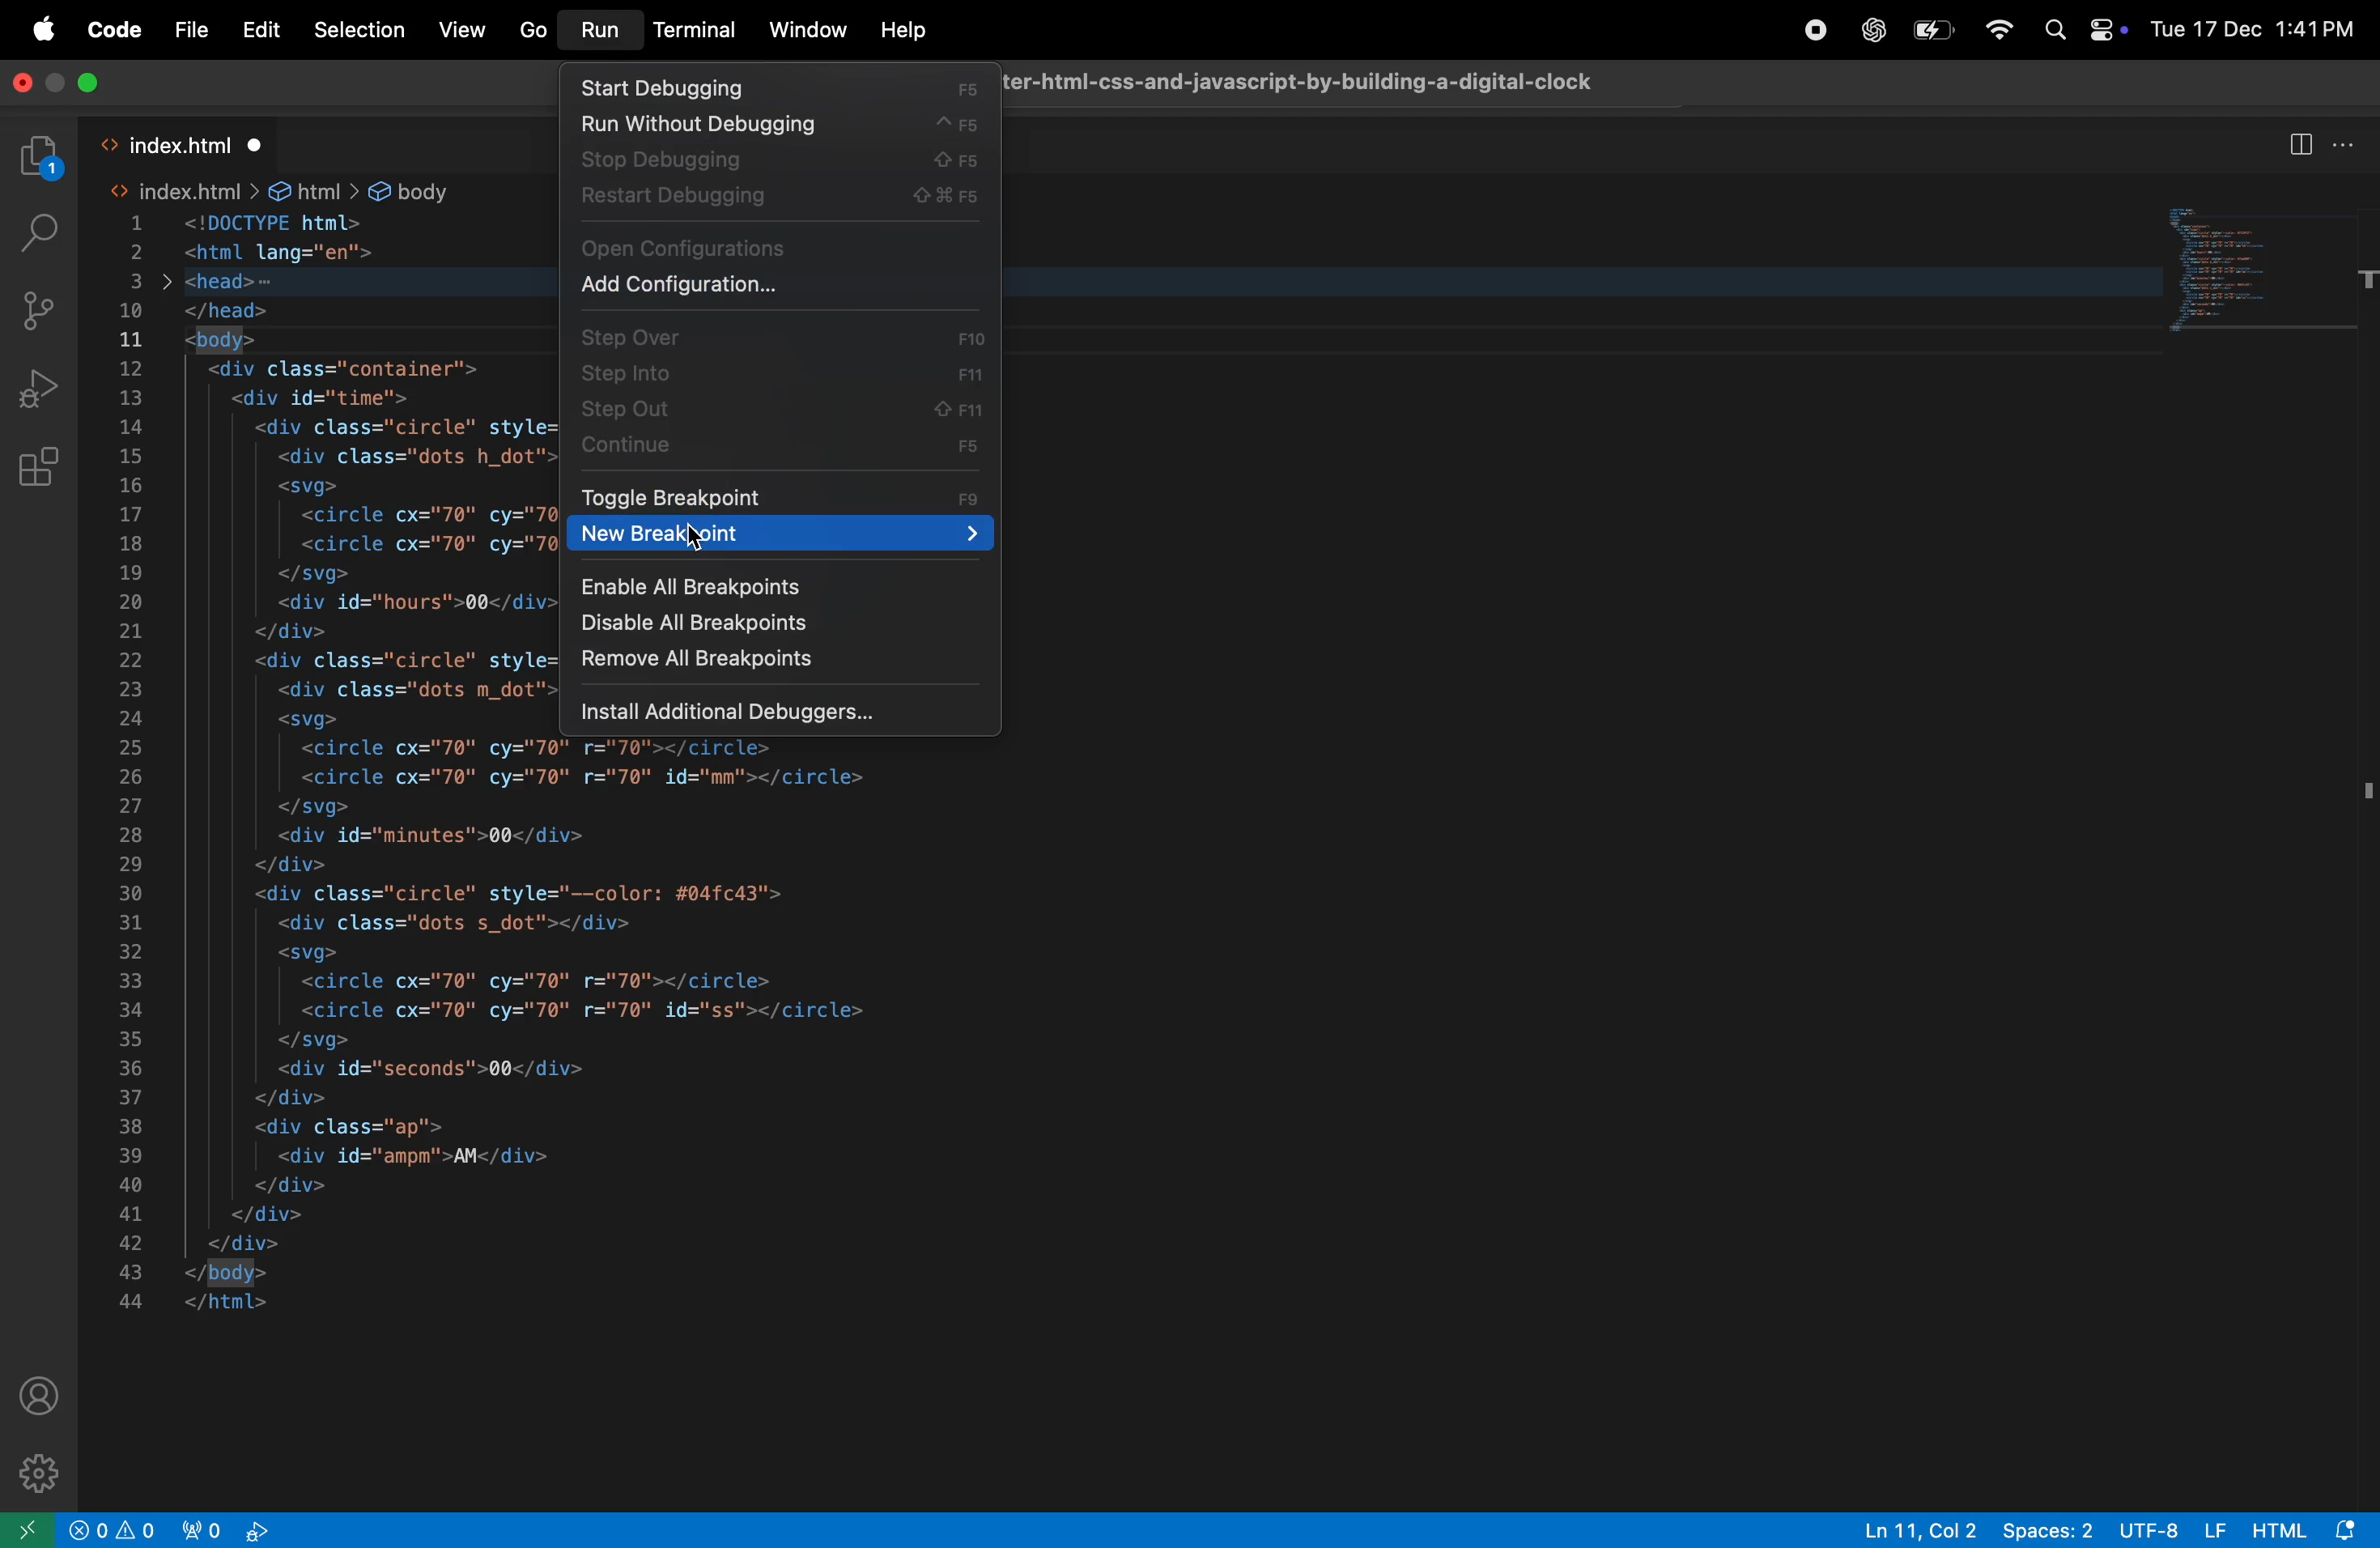 The height and width of the screenshot is (1548, 2380). I want to click on Selection, so click(356, 30).